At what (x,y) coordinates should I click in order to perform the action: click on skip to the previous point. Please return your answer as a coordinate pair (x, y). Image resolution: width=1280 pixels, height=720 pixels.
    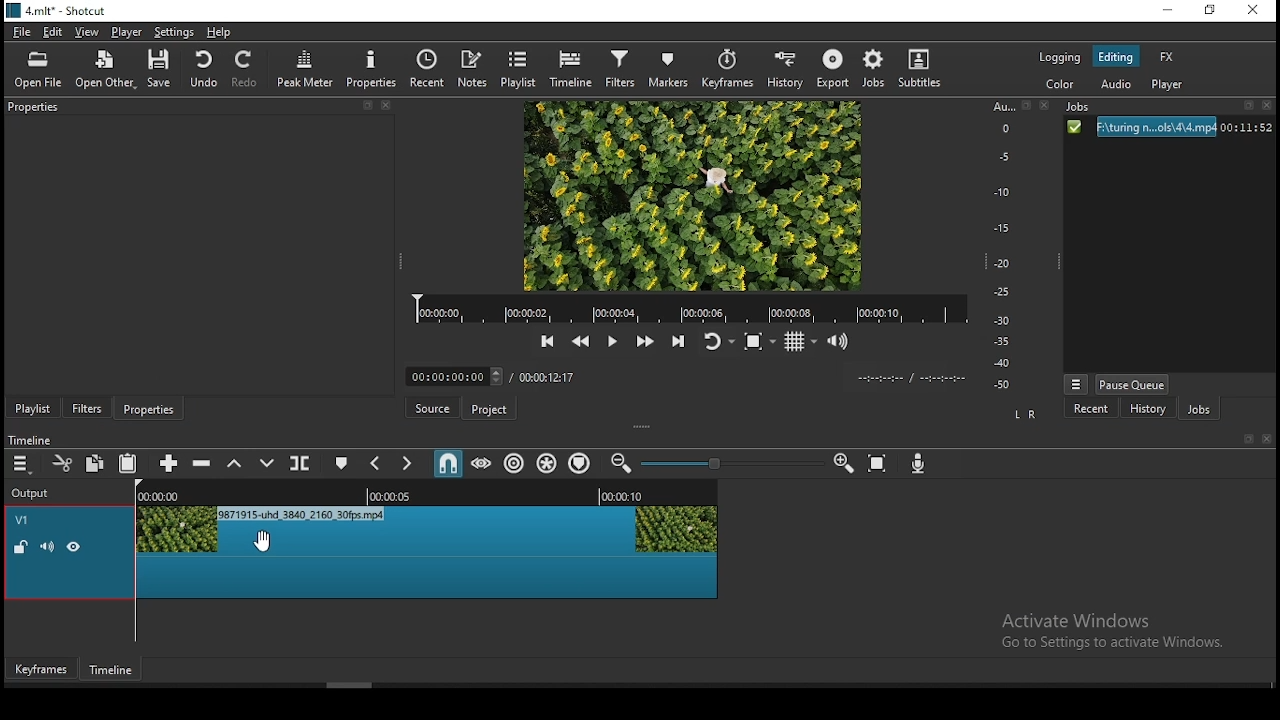
    Looking at the image, I should click on (547, 342).